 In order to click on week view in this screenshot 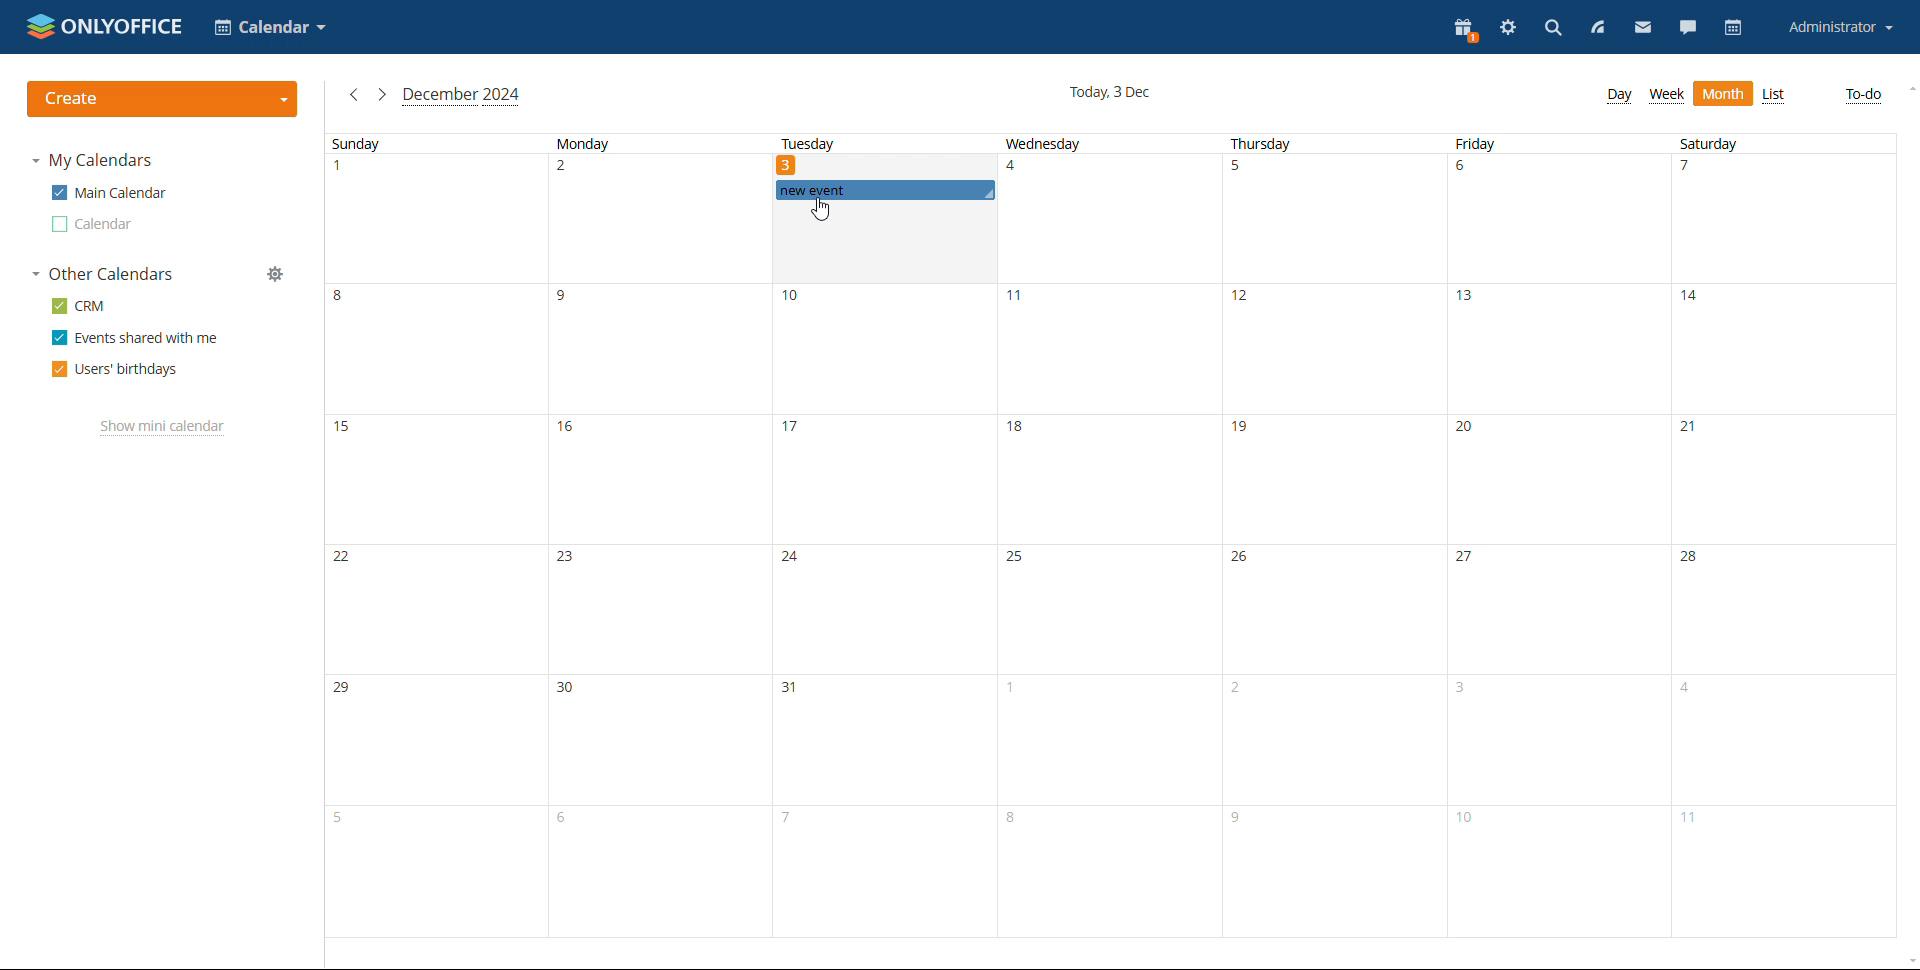, I will do `click(1666, 95)`.